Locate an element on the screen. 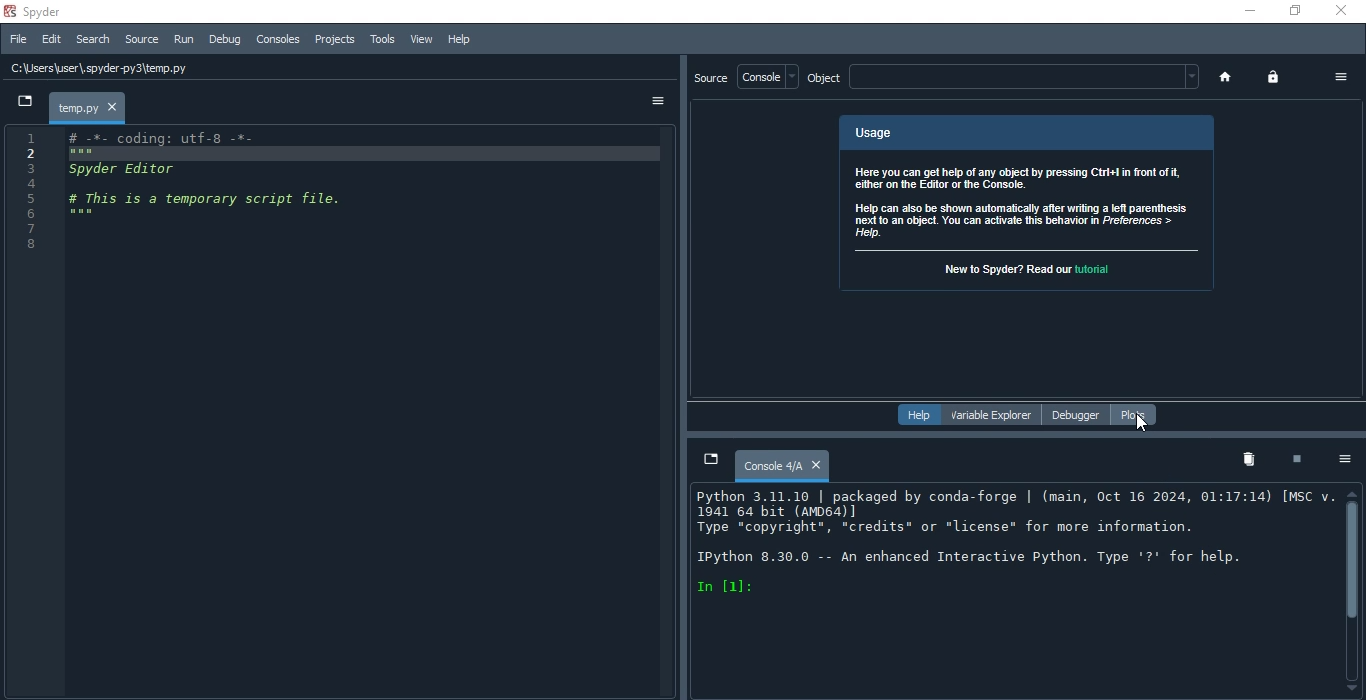 The image size is (1366, 700). plots is located at coordinates (1133, 414).